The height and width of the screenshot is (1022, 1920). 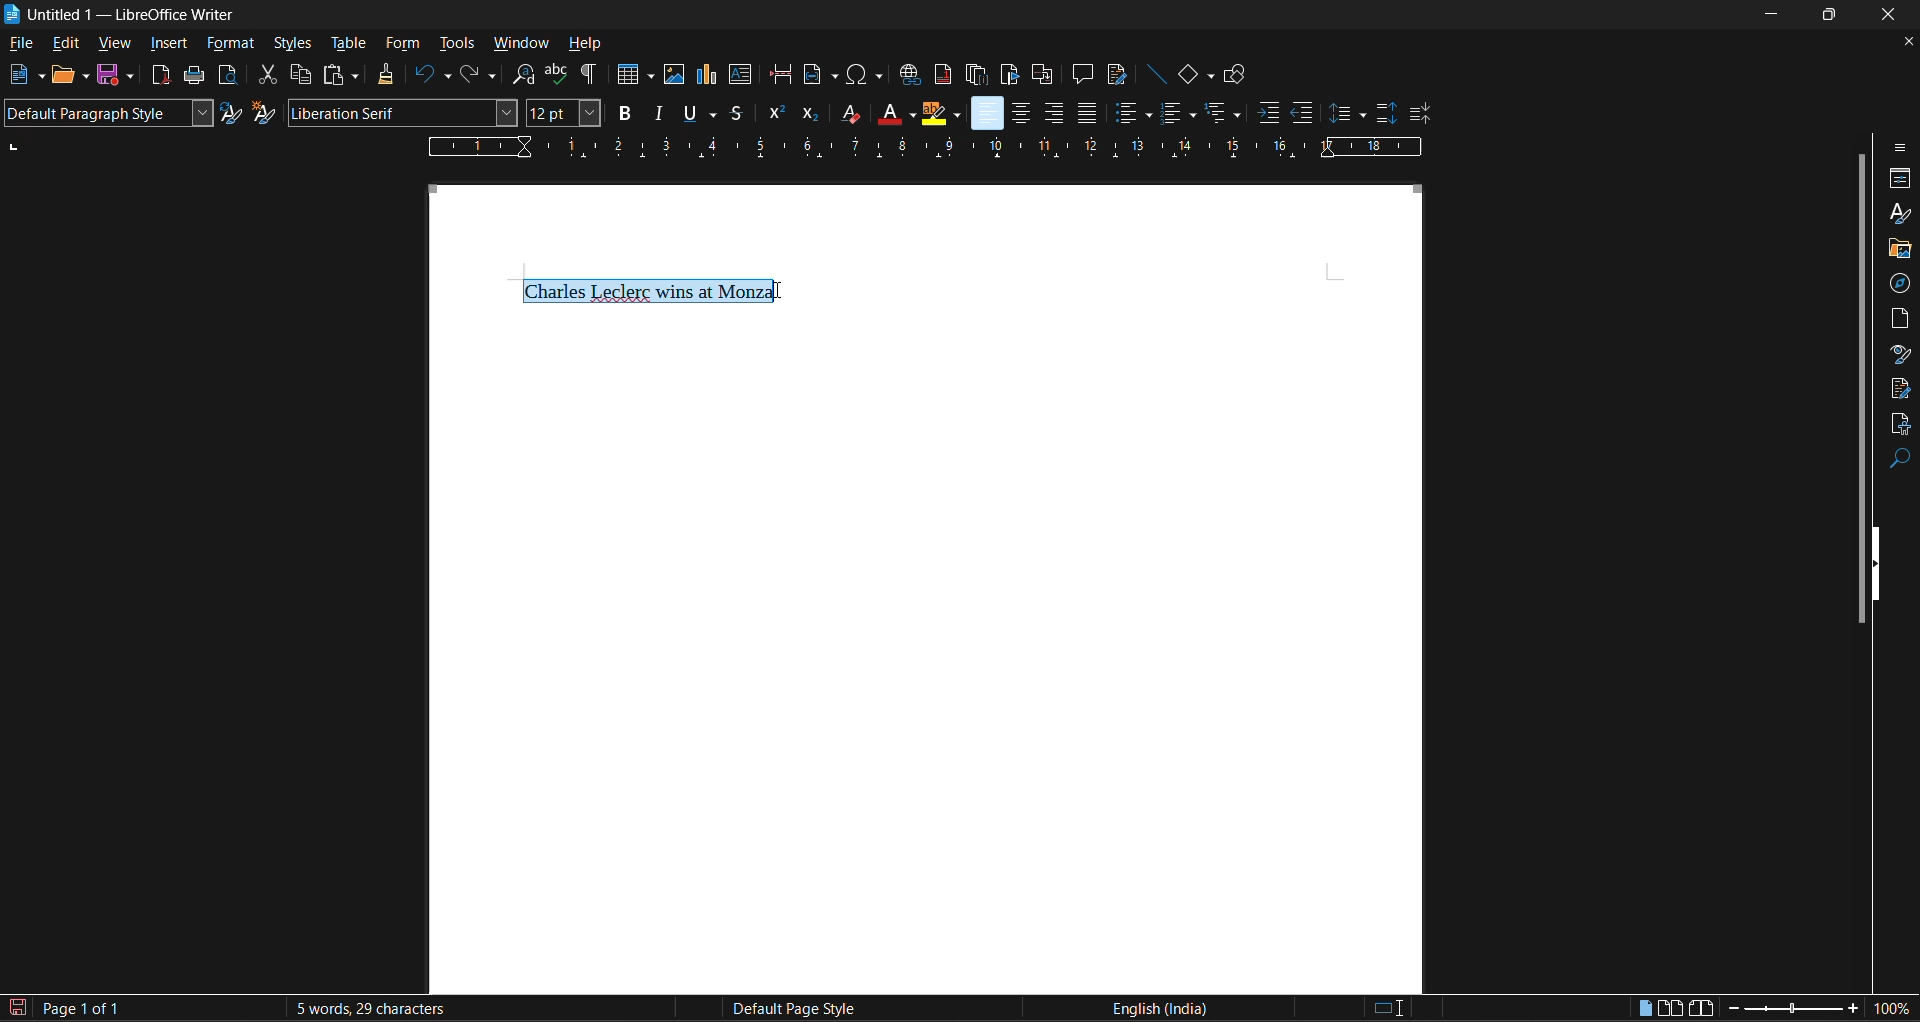 I want to click on show track change functions, so click(x=1115, y=74).